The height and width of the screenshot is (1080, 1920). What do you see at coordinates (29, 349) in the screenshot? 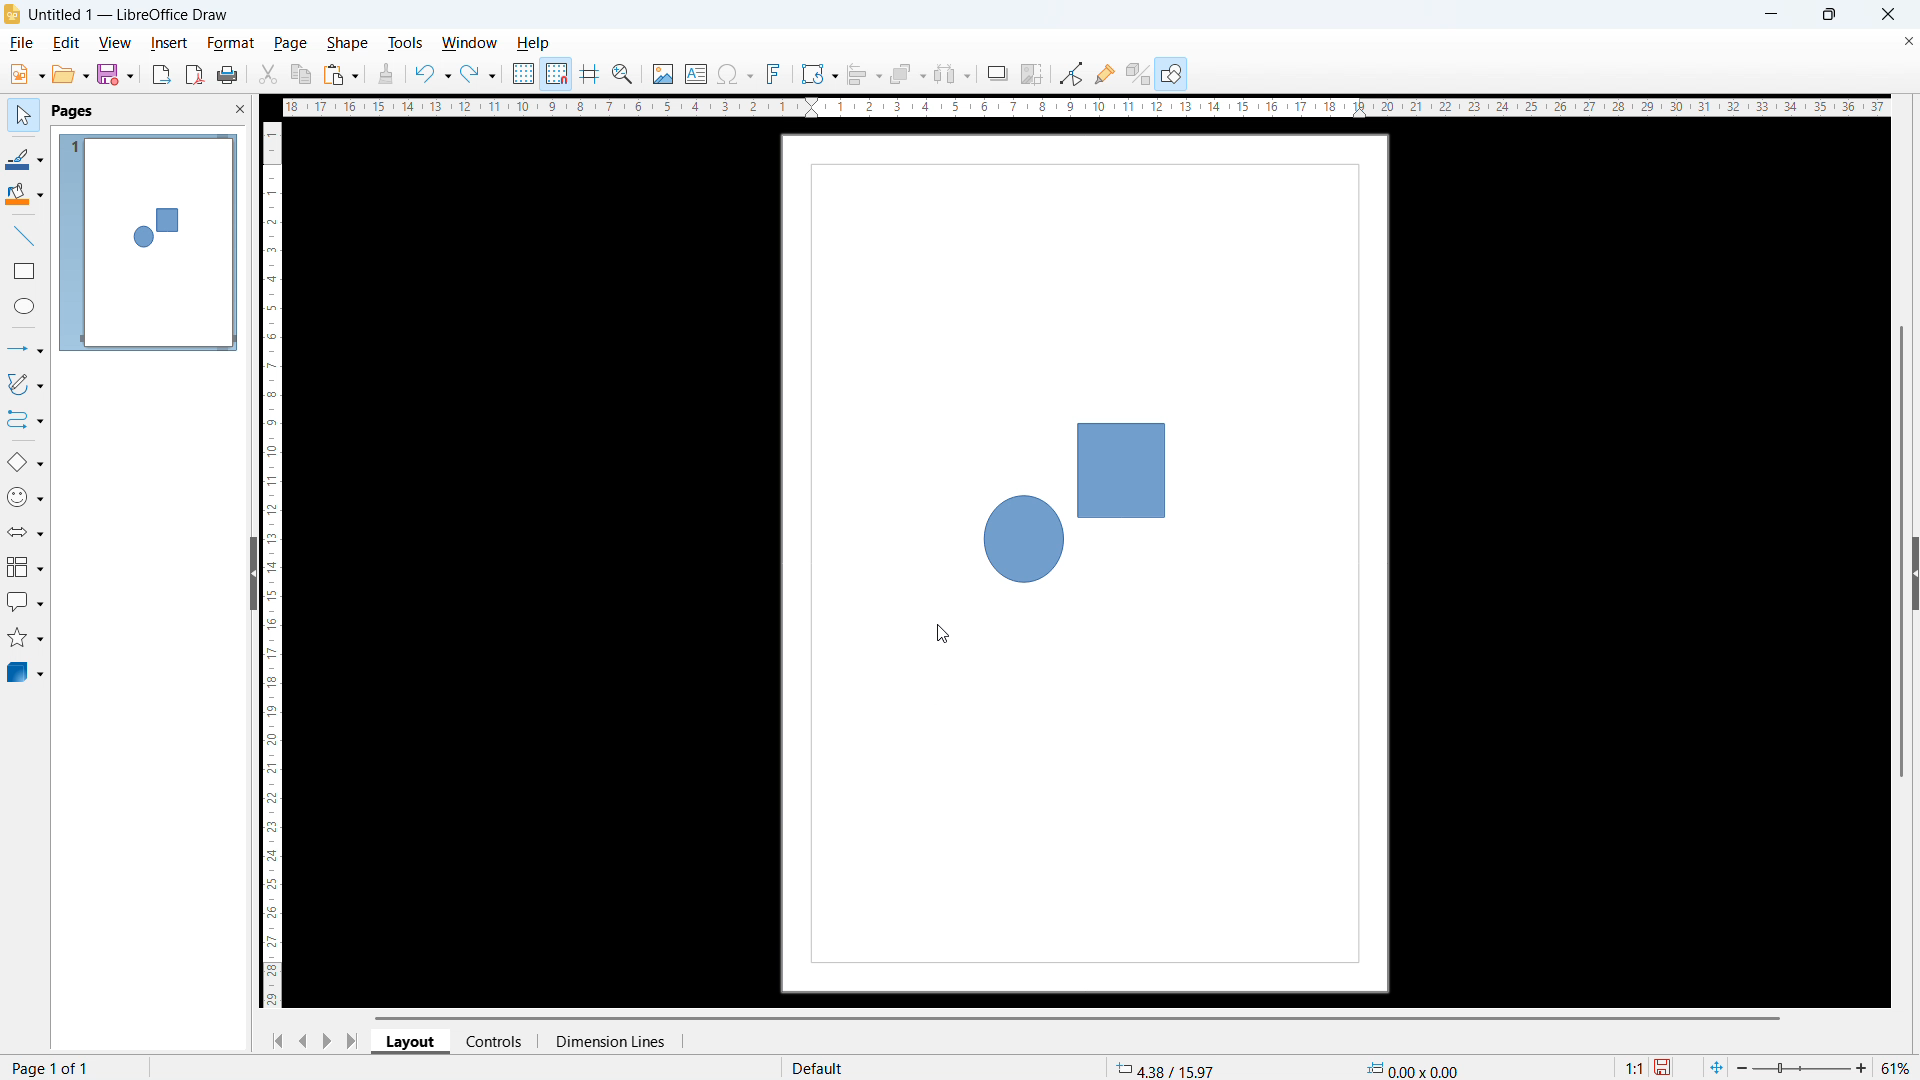
I see `lines & arrows` at bounding box center [29, 349].